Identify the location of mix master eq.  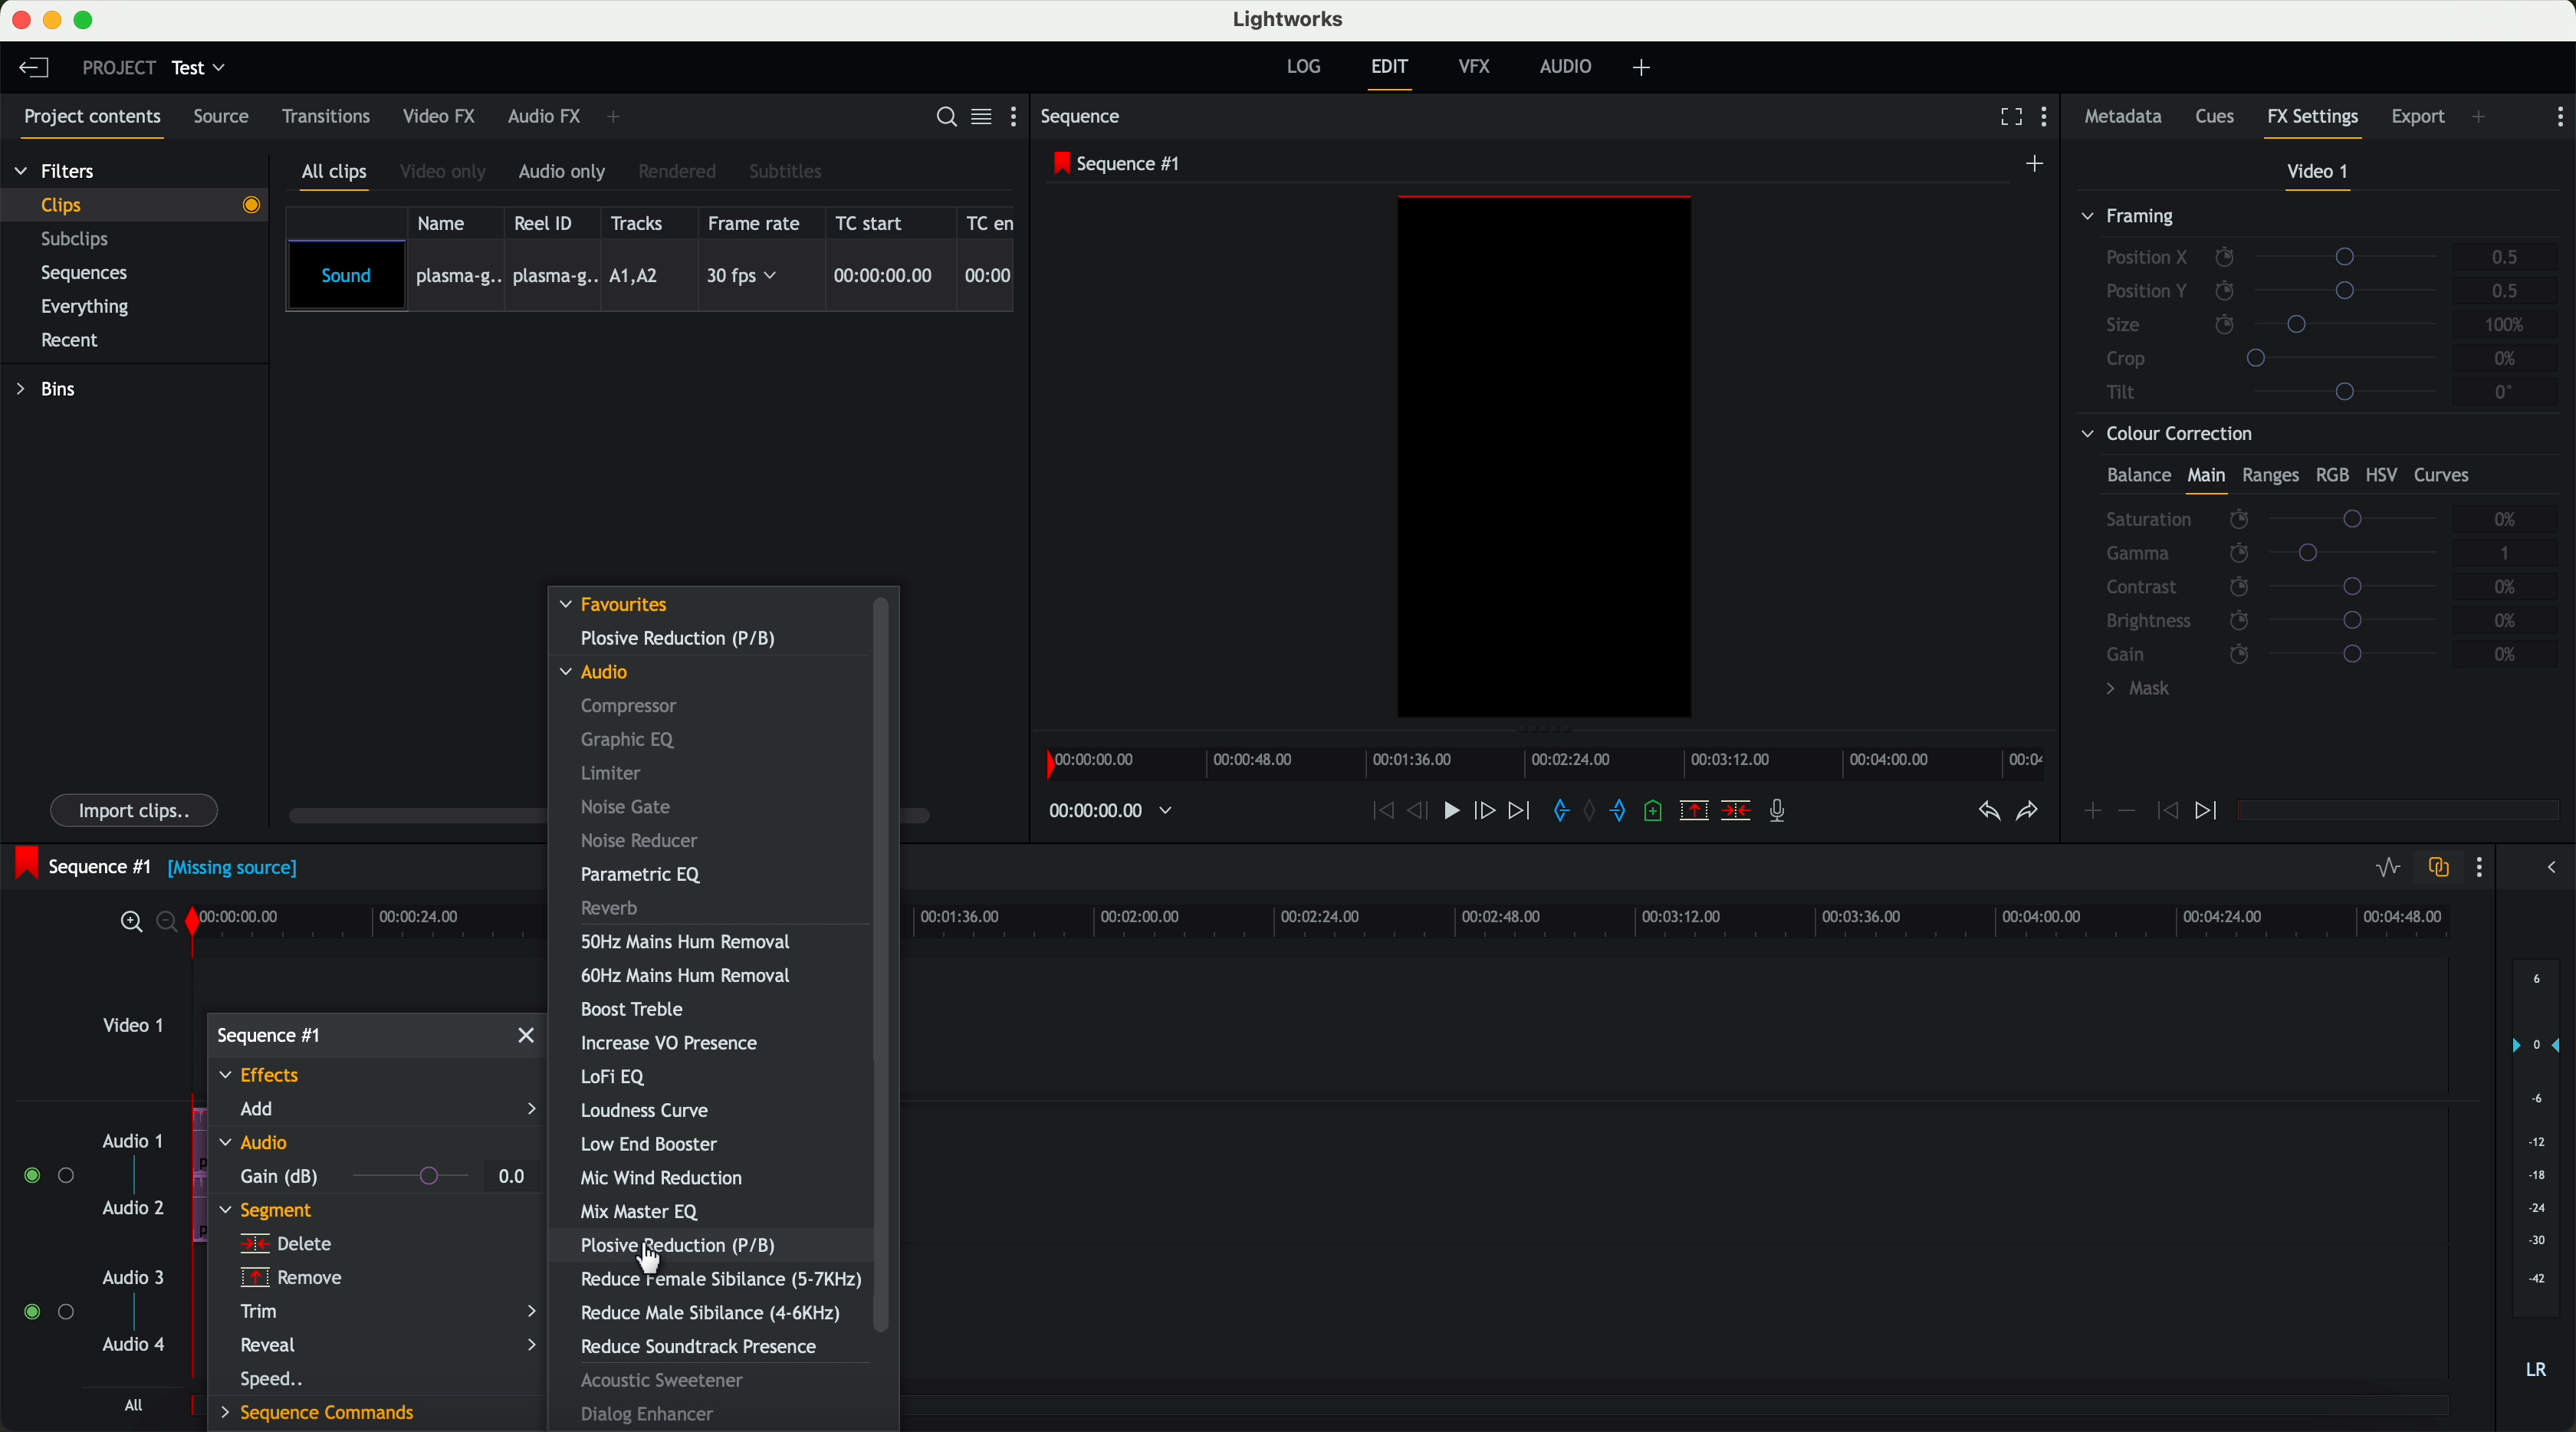
(640, 1211).